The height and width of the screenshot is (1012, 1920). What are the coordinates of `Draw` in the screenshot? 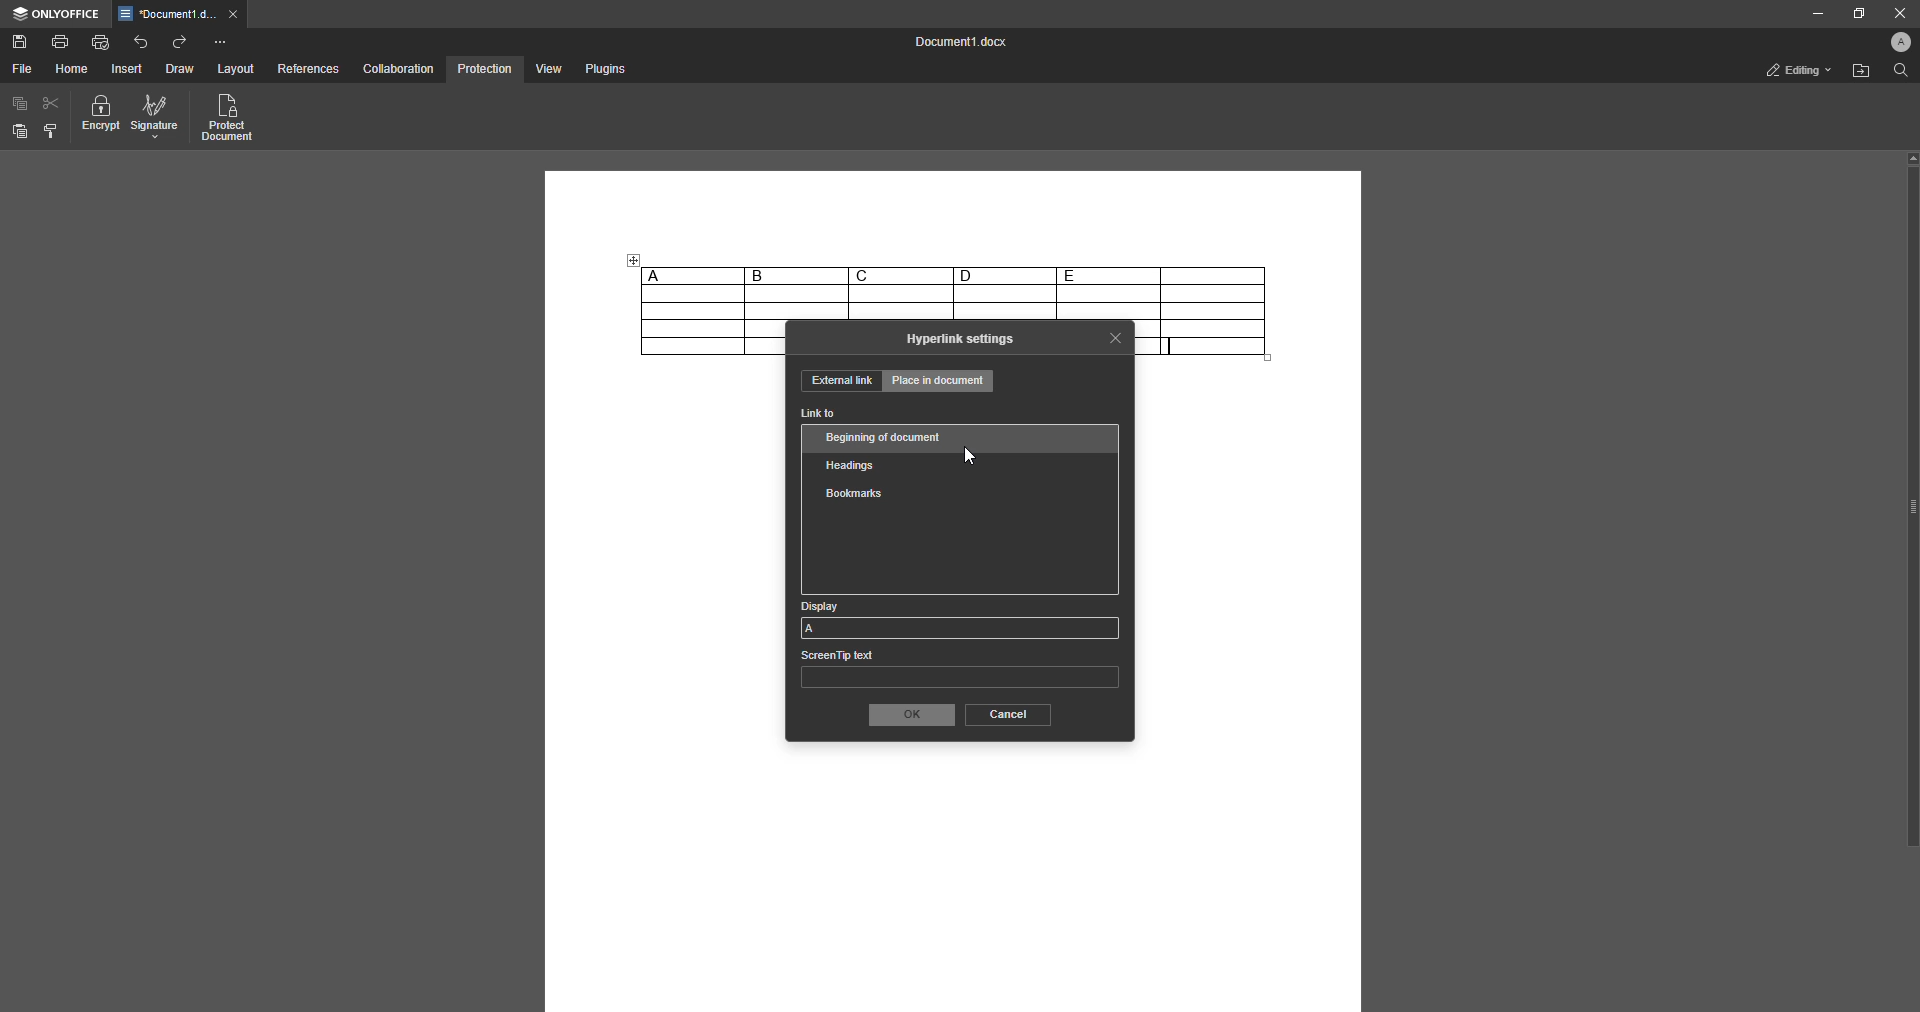 It's located at (179, 70).